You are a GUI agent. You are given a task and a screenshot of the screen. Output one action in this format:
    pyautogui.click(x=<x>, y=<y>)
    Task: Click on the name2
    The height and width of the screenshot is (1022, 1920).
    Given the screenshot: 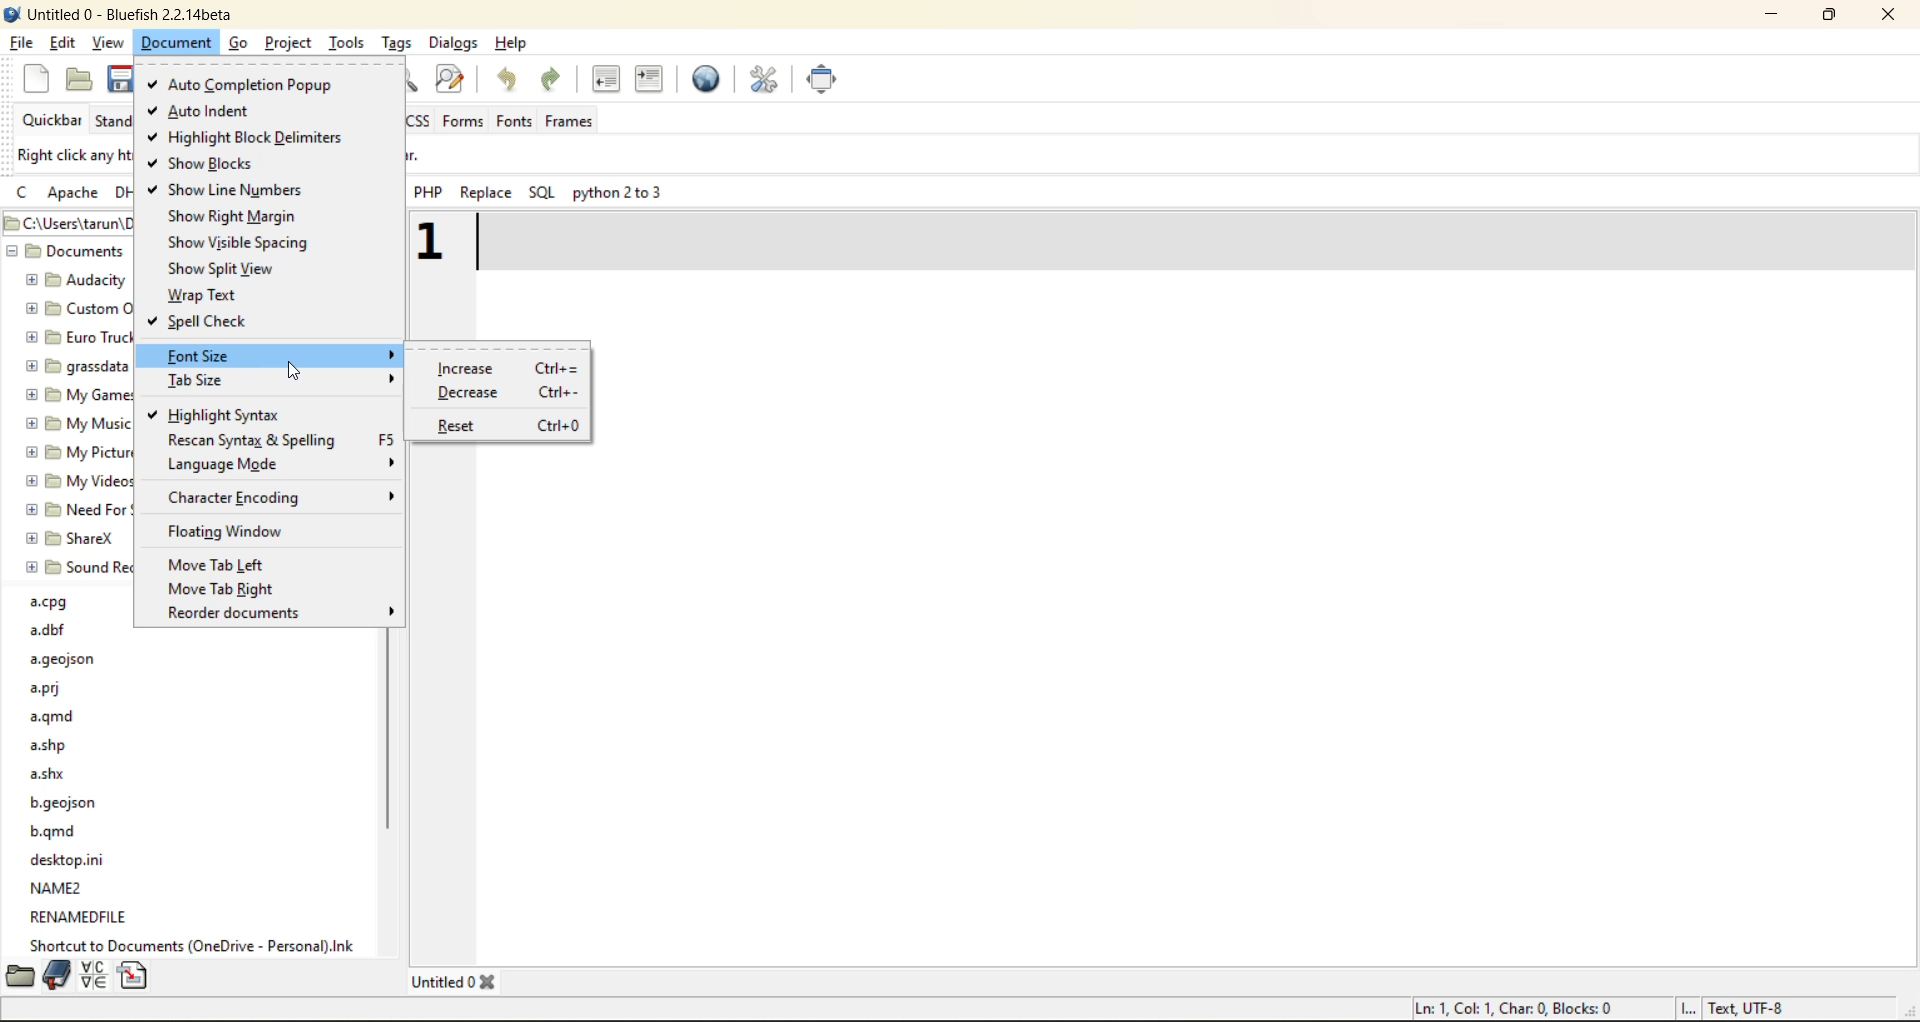 What is the action you would take?
    pyautogui.click(x=58, y=888)
    